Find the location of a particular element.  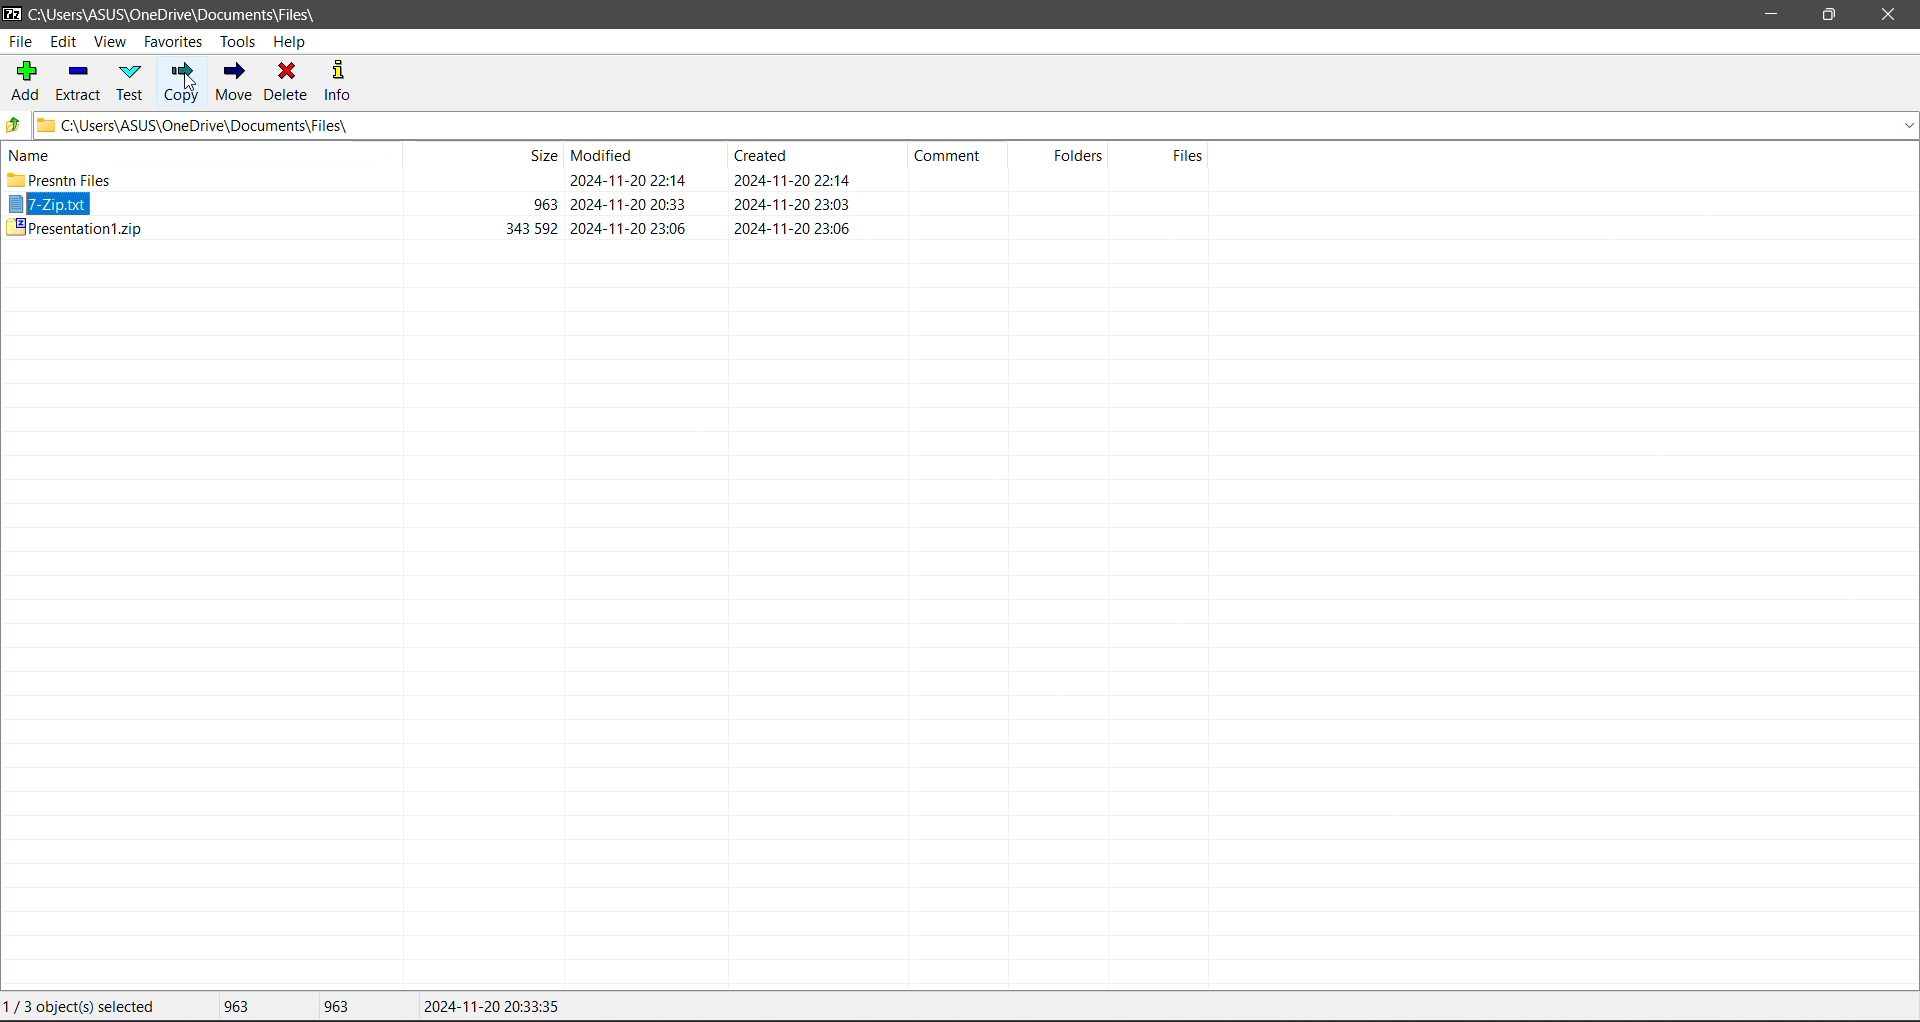

Modified Date of the last file selected is located at coordinates (492, 1007).